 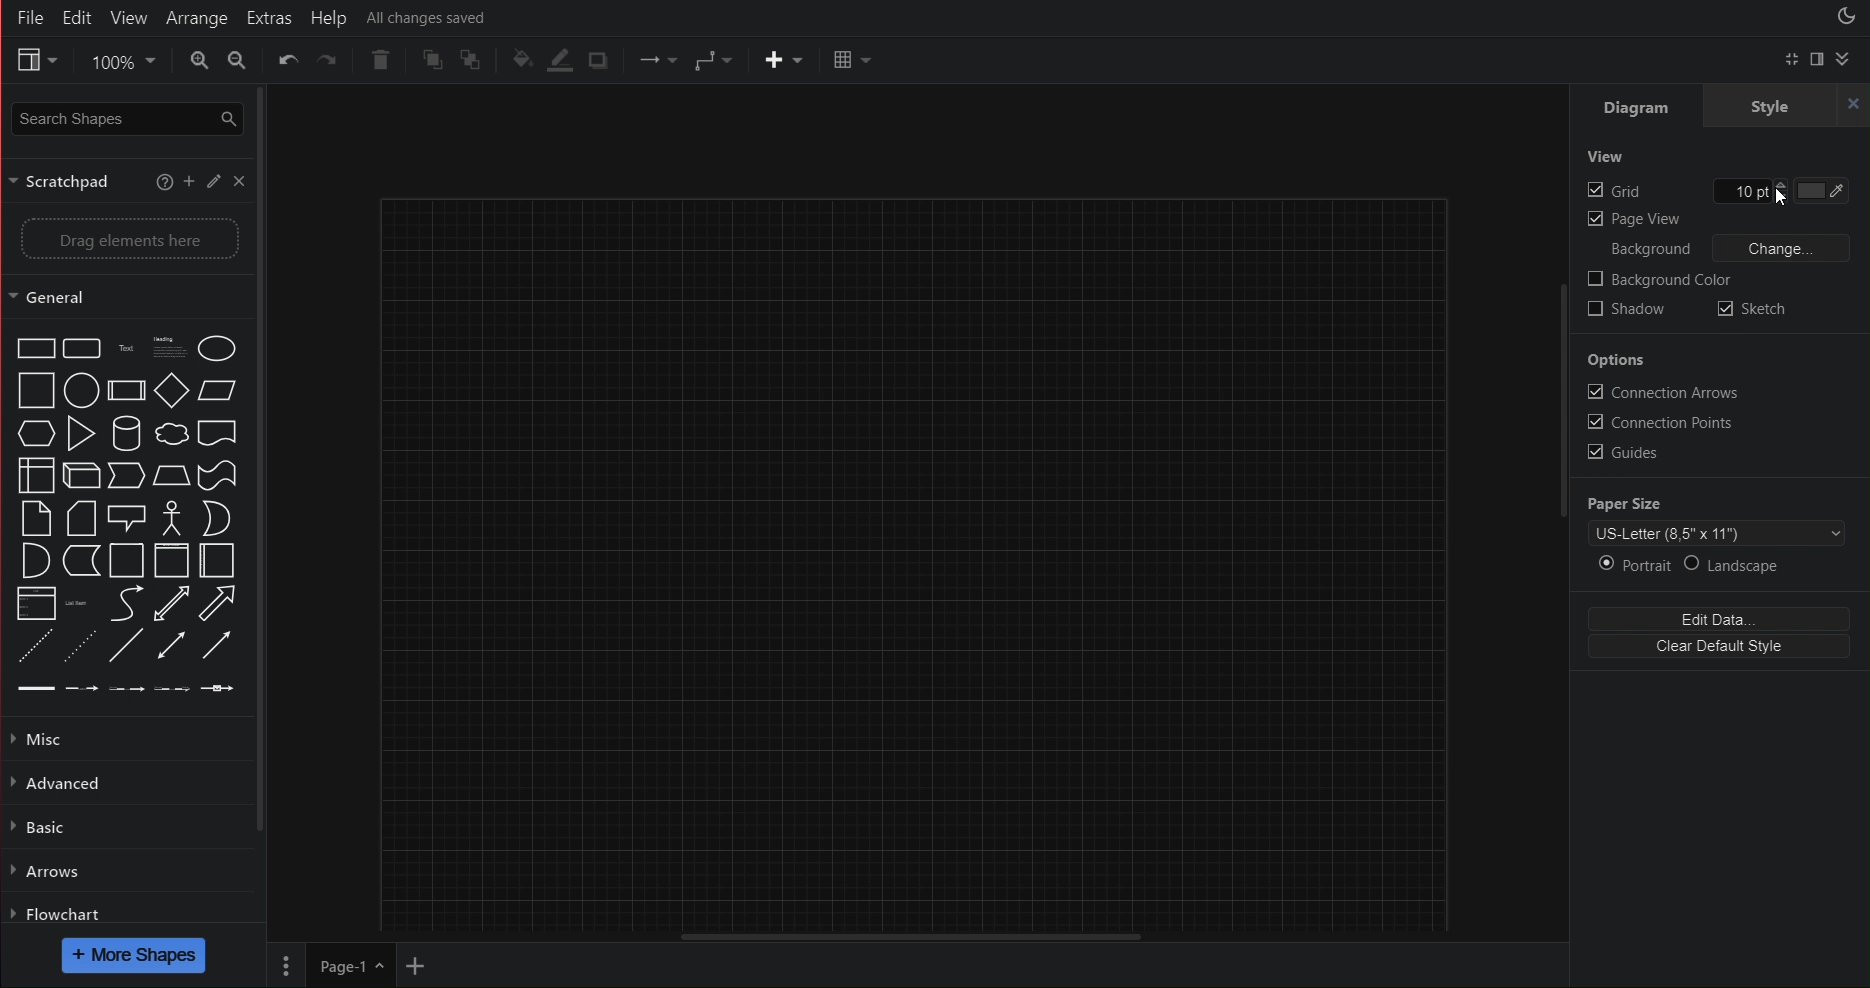 I want to click on Scrollbar, so click(x=1560, y=448).